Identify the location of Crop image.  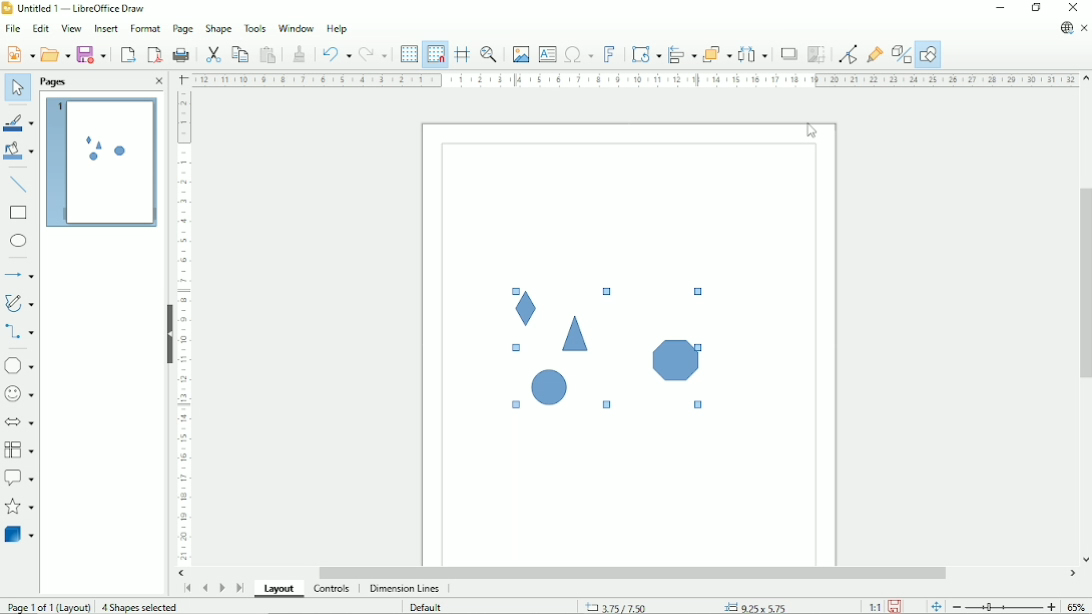
(815, 55).